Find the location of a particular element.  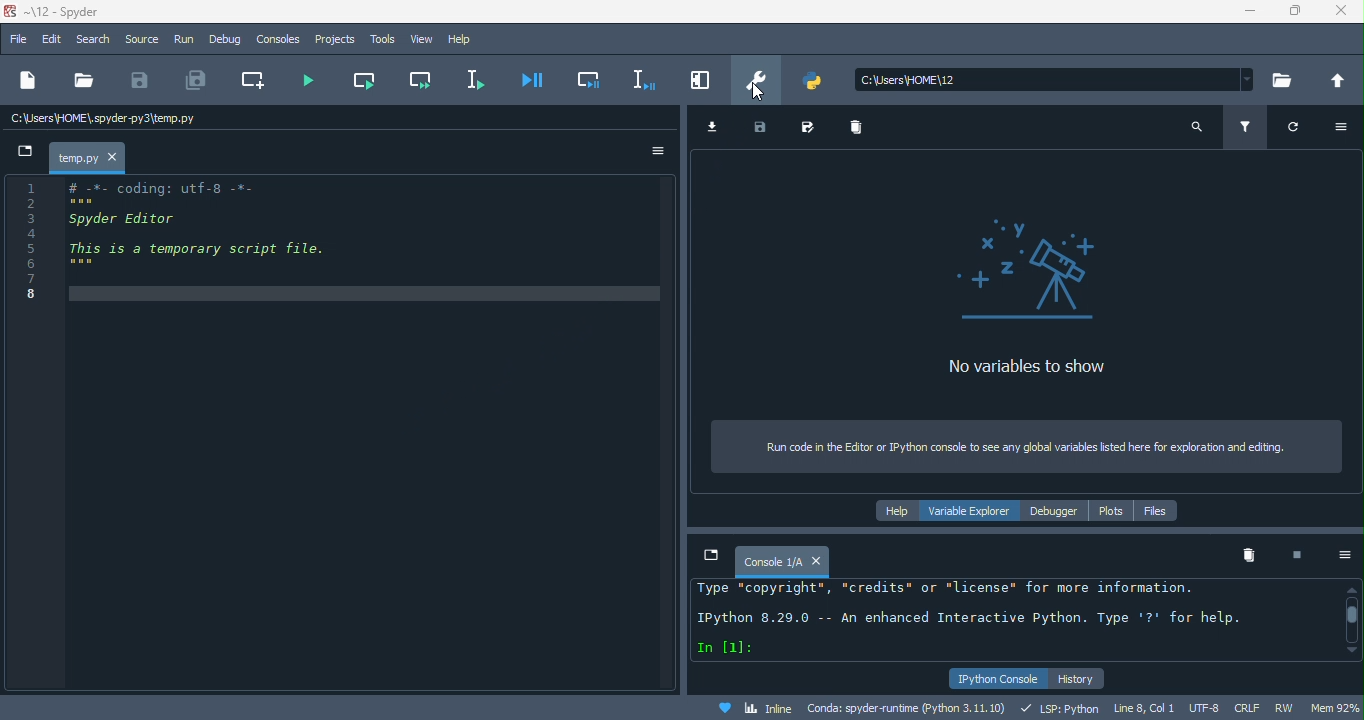

history is located at coordinates (1077, 679).